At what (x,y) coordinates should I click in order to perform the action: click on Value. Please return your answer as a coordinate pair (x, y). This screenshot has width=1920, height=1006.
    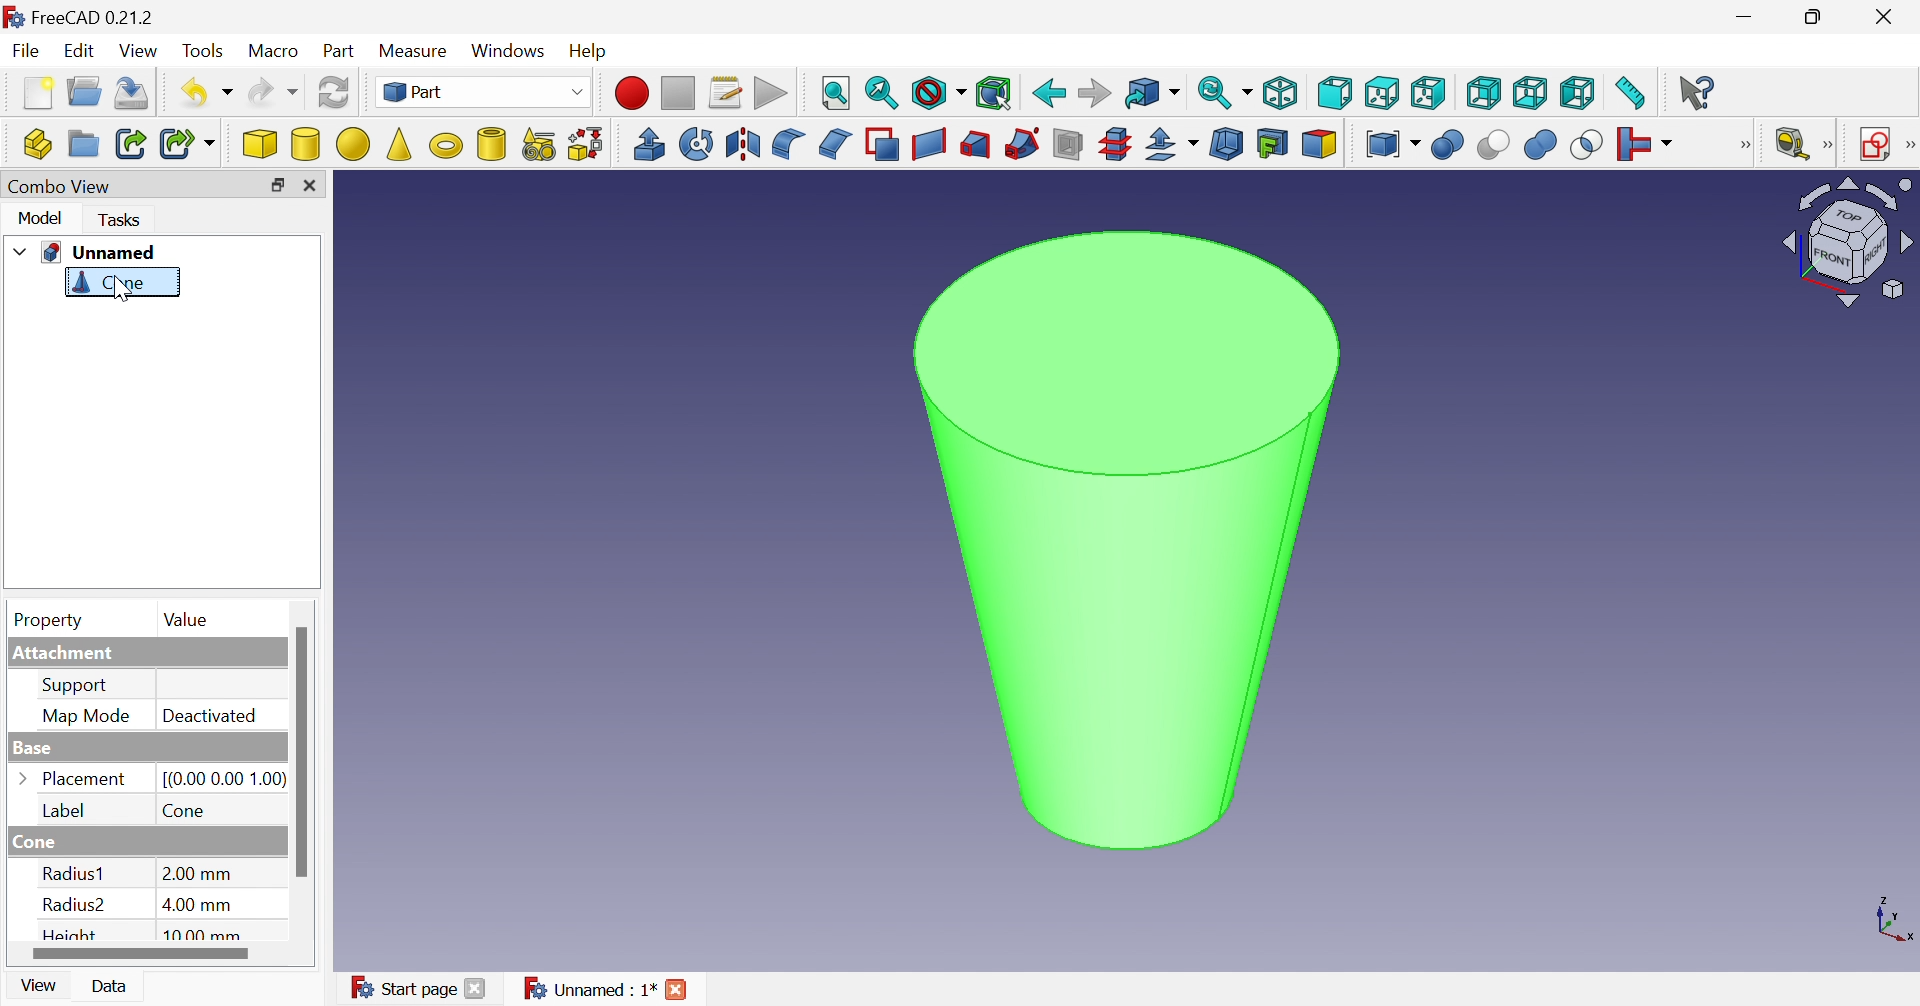
    Looking at the image, I should click on (195, 622).